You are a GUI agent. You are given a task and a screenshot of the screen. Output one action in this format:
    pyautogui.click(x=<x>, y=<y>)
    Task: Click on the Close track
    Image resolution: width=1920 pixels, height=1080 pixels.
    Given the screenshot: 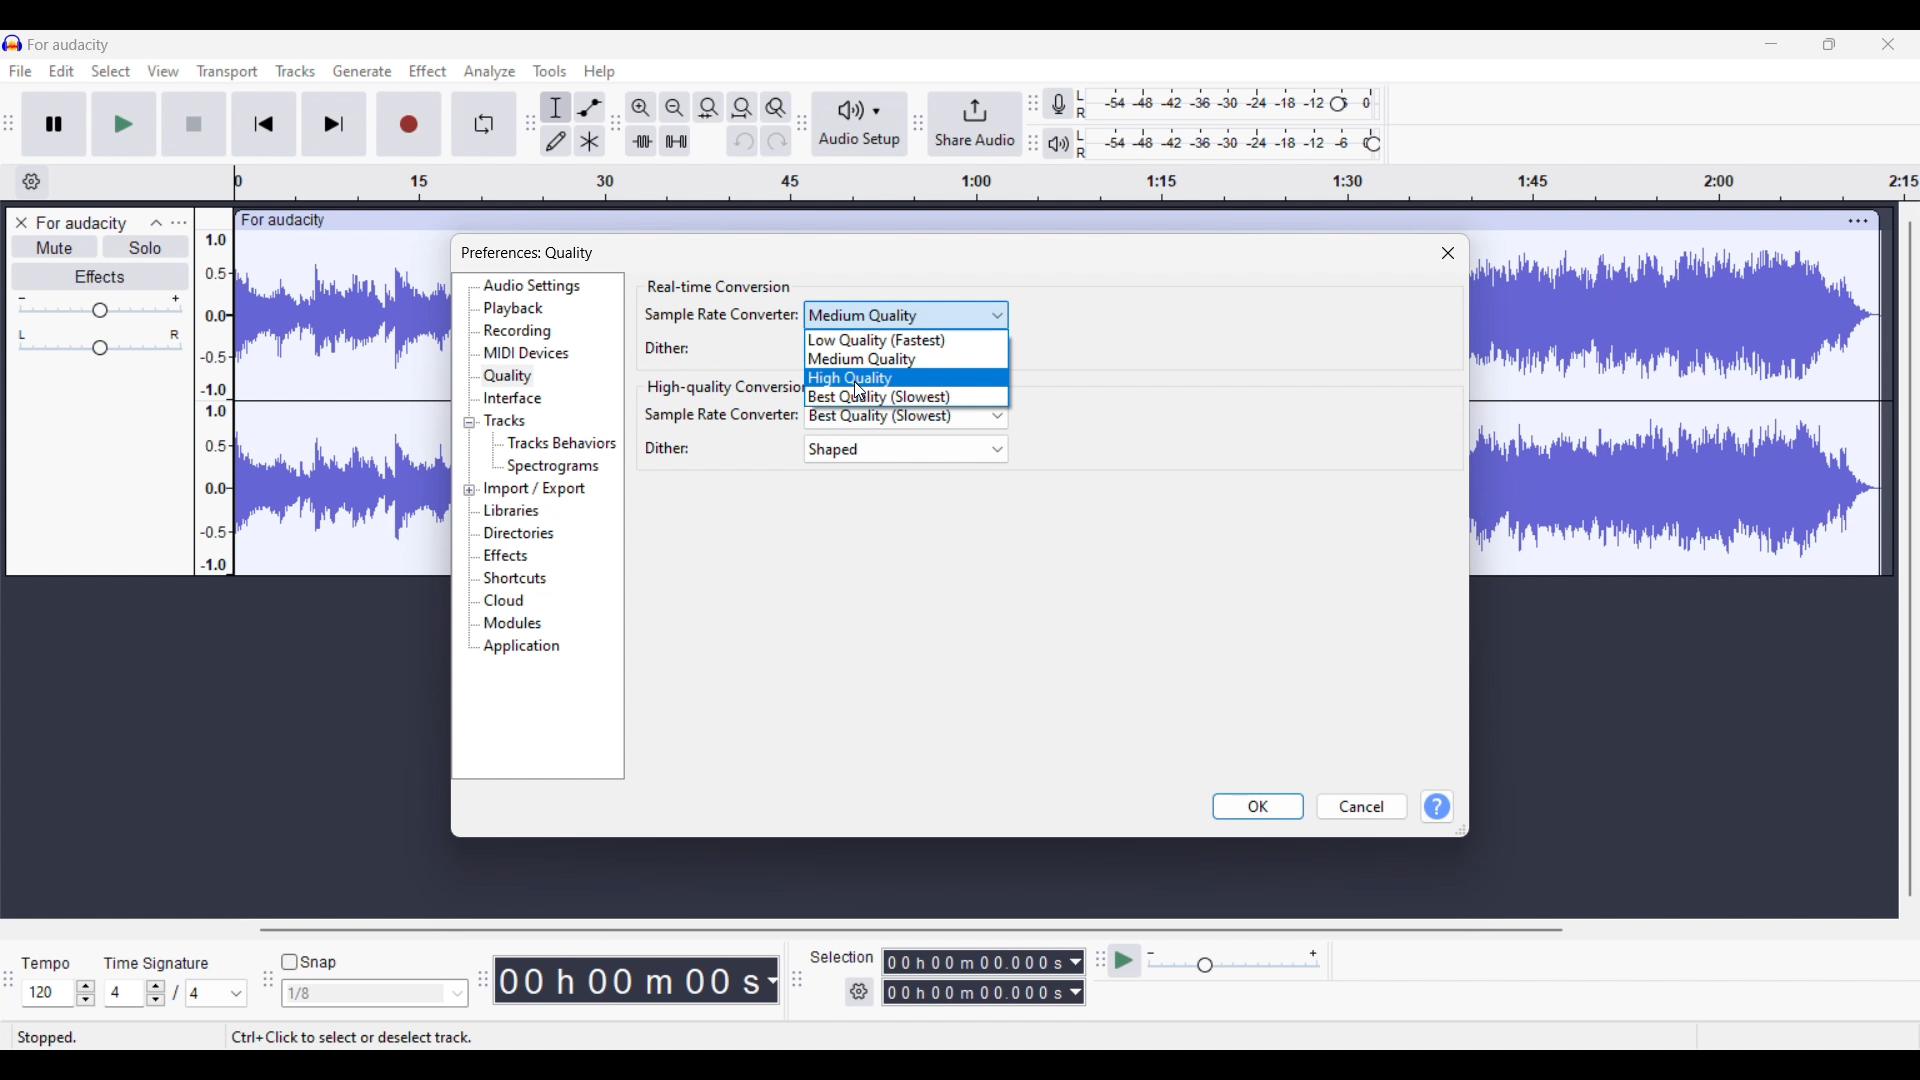 What is the action you would take?
    pyautogui.click(x=21, y=223)
    